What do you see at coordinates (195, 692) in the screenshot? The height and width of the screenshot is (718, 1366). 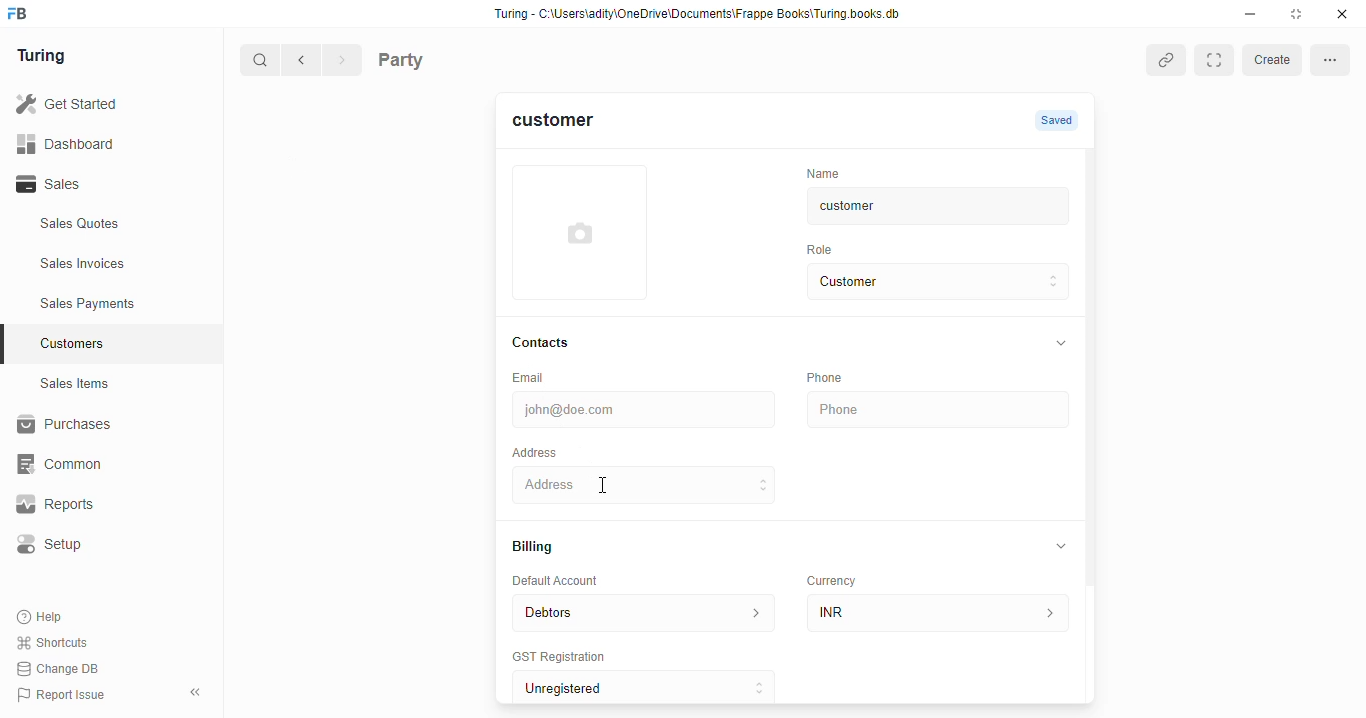 I see `collpase` at bounding box center [195, 692].